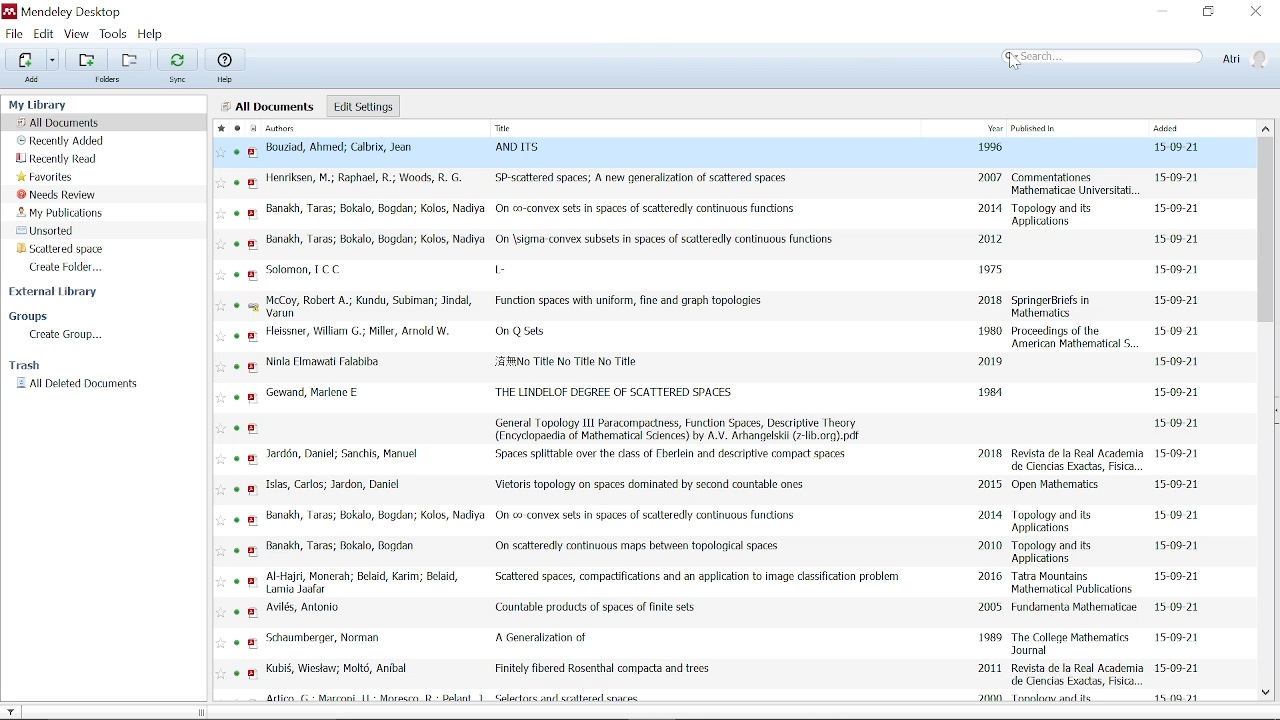  What do you see at coordinates (221, 489) in the screenshot?
I see `Add to favorite` at bounding box center [221, 489].